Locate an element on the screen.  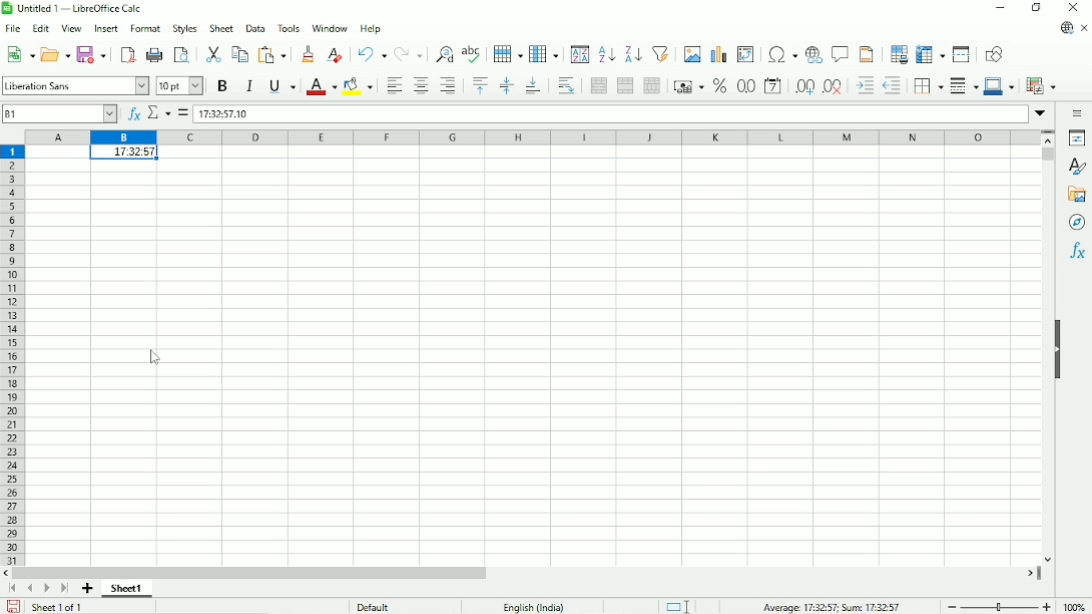
Bold is located at coordinates (224, 85).